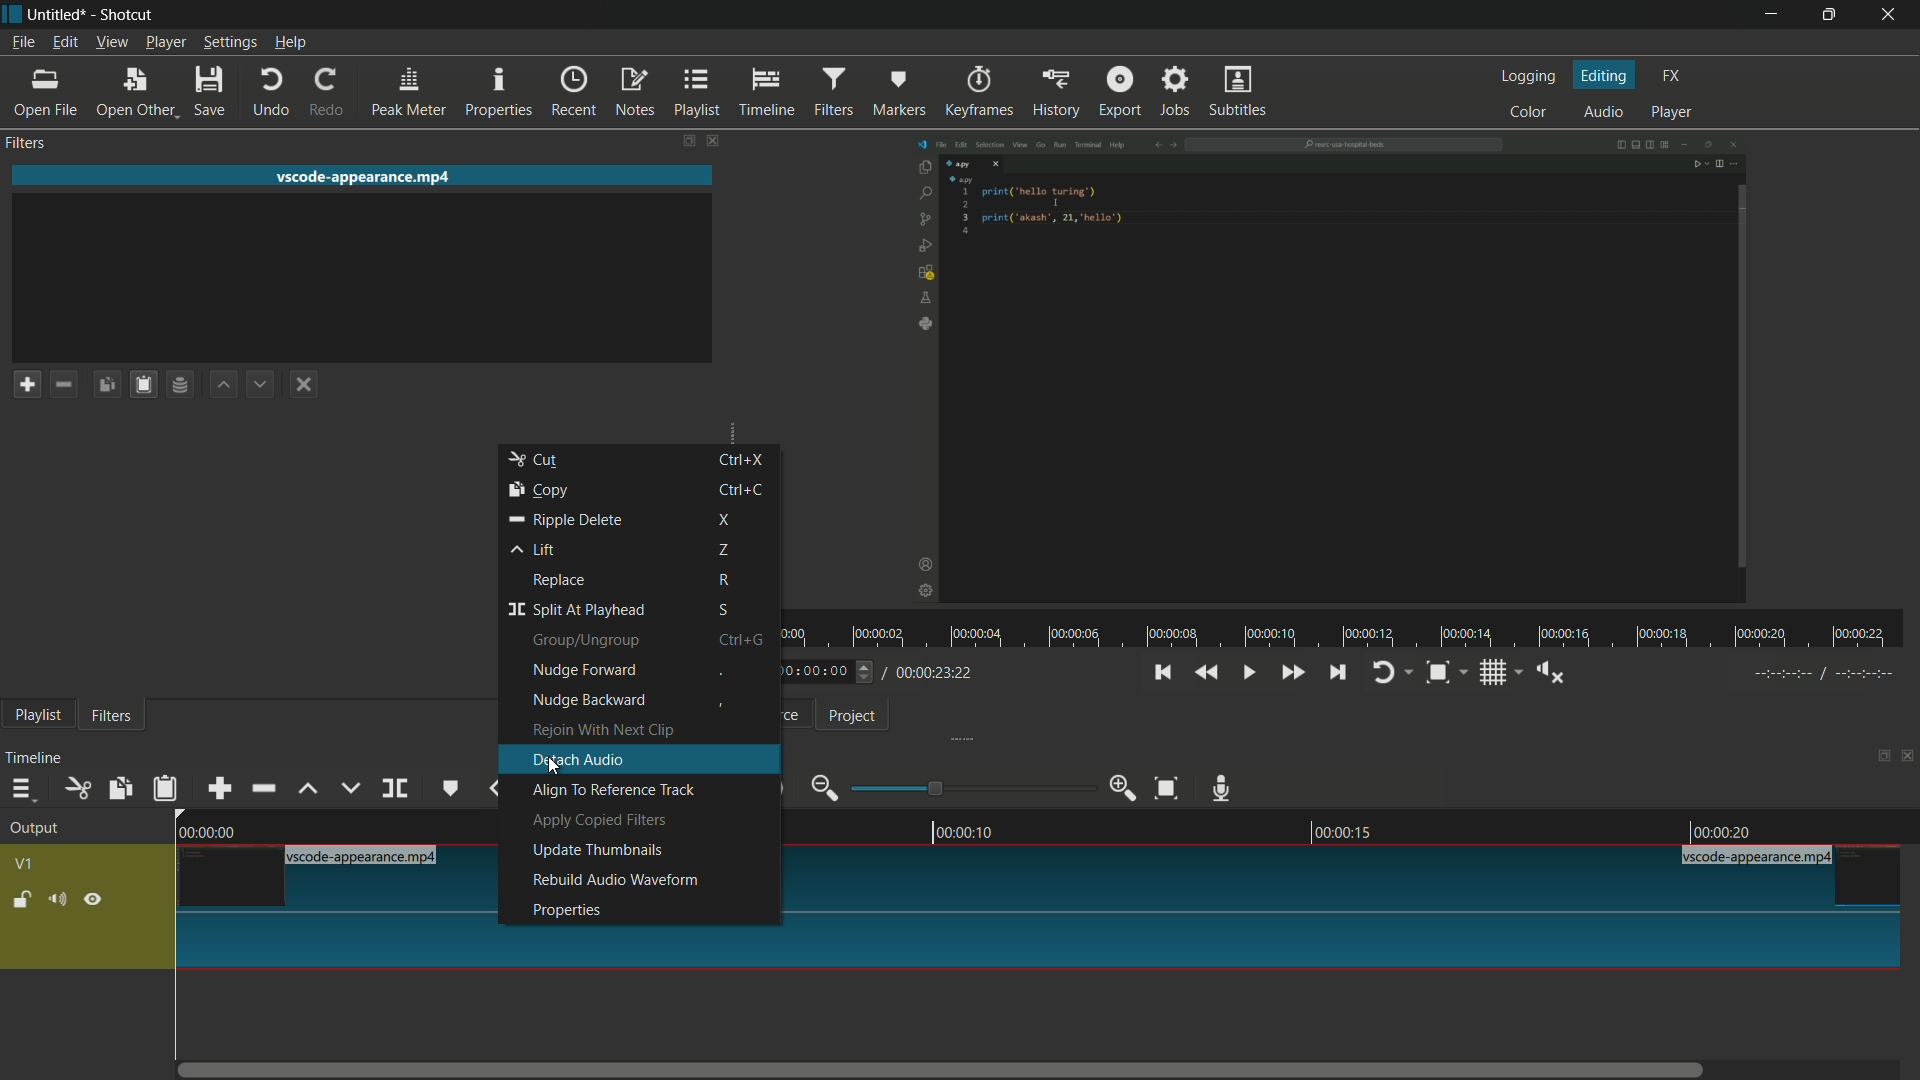 This screenshot has width=1920, height=1080. What do you see at coordinates (1527, 110) in the screenshot?
I see `color` at bounding box center [1527, 110].